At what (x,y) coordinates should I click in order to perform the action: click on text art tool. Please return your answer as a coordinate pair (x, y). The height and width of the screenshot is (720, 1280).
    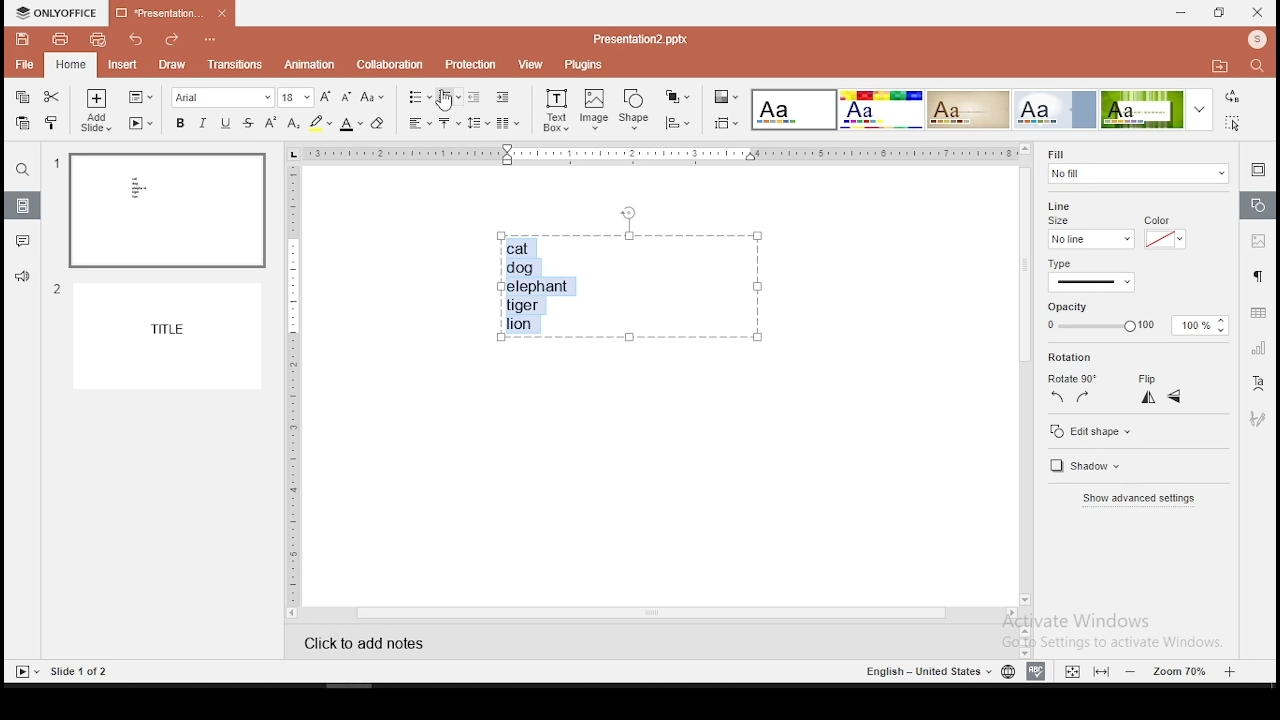
    Looking at the image, I should click on (1259, 384).